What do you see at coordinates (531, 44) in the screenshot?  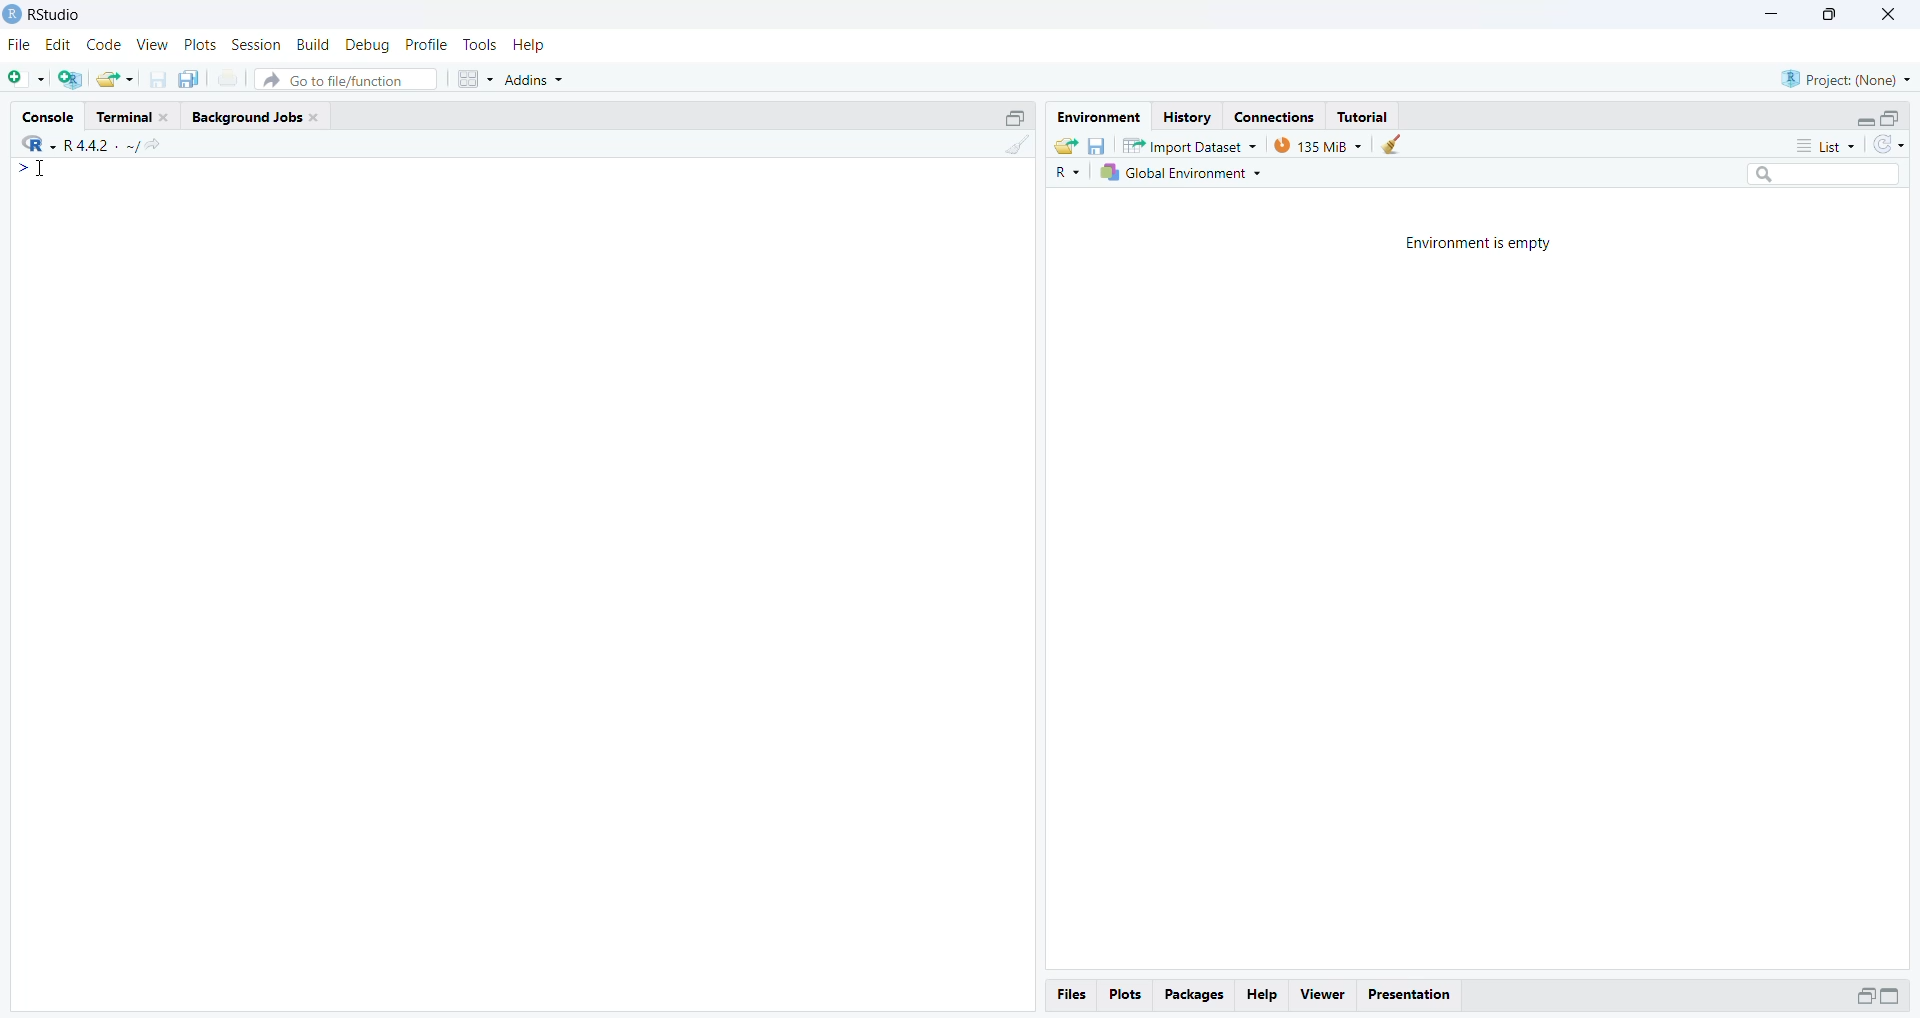 I see `Help` at bounding box center [531, 44].